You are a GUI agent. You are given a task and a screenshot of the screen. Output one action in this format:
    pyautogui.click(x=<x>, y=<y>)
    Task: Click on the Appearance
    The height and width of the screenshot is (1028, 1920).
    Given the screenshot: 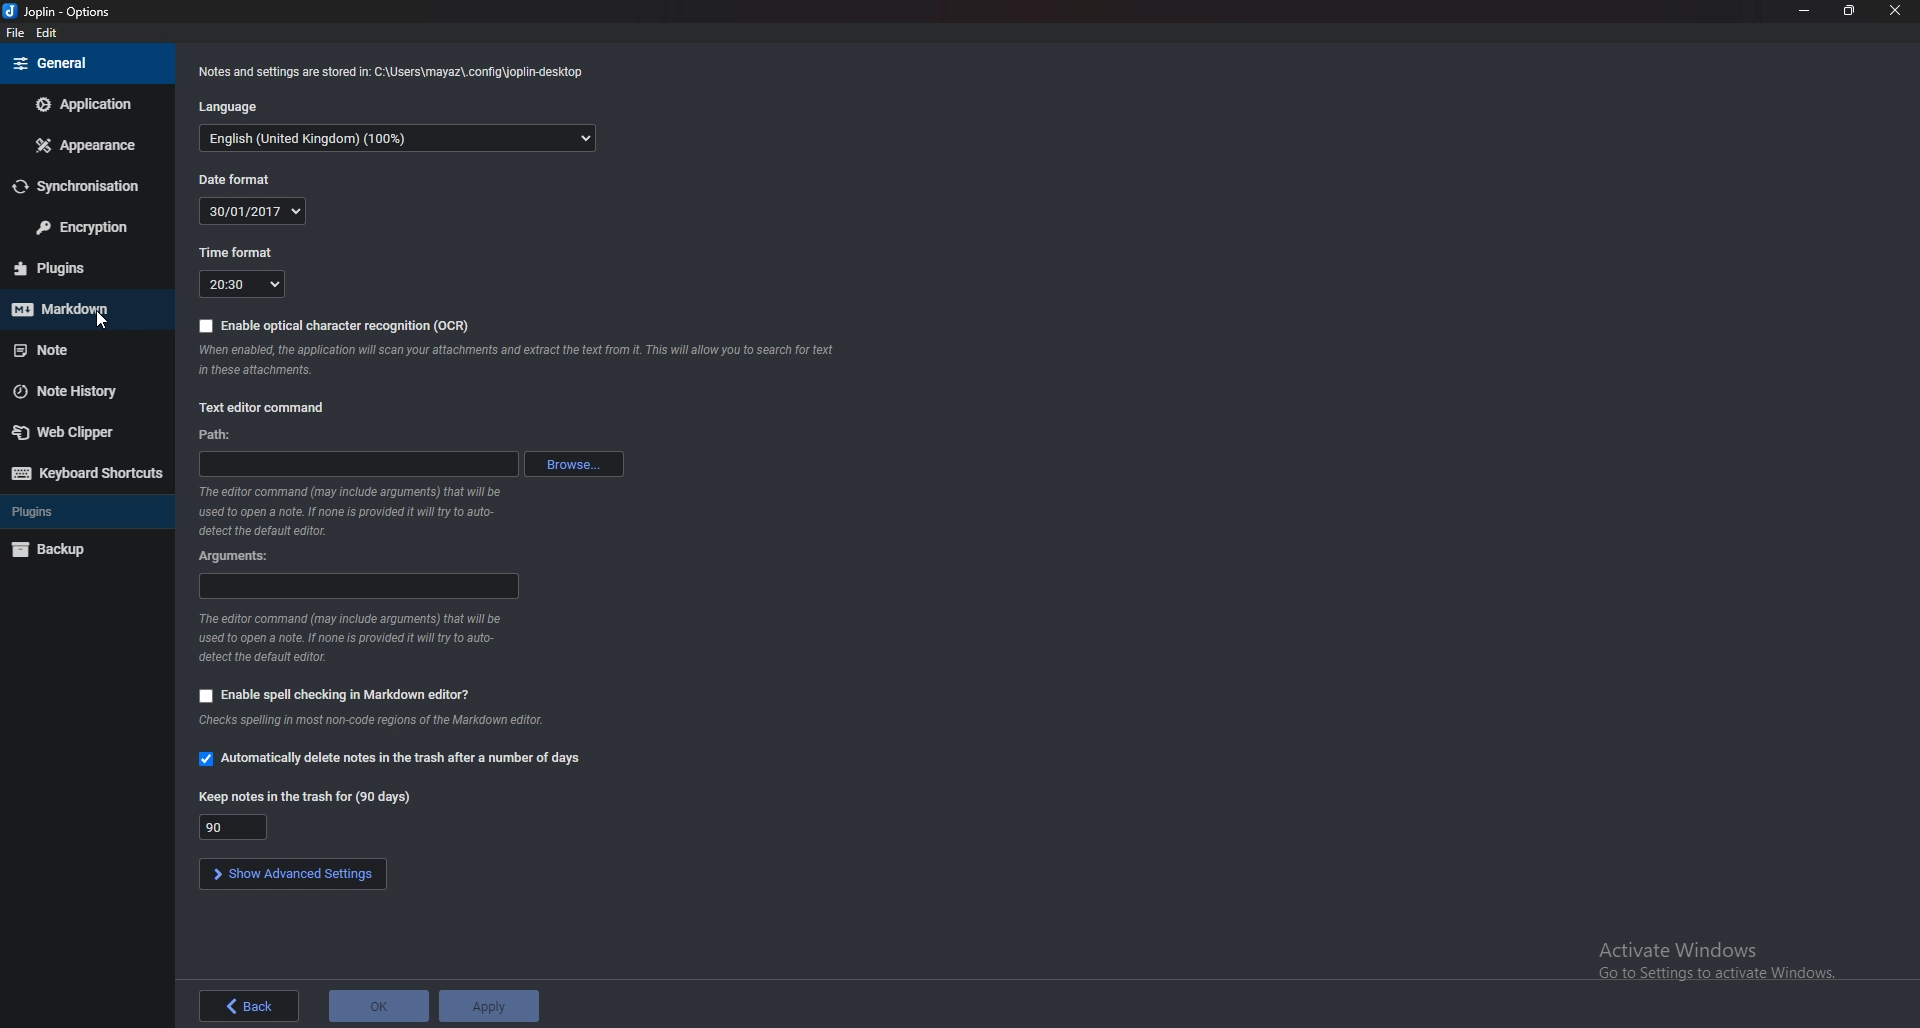 What is the action you would take?
    pyautogui.click(x=85, y=144)
    